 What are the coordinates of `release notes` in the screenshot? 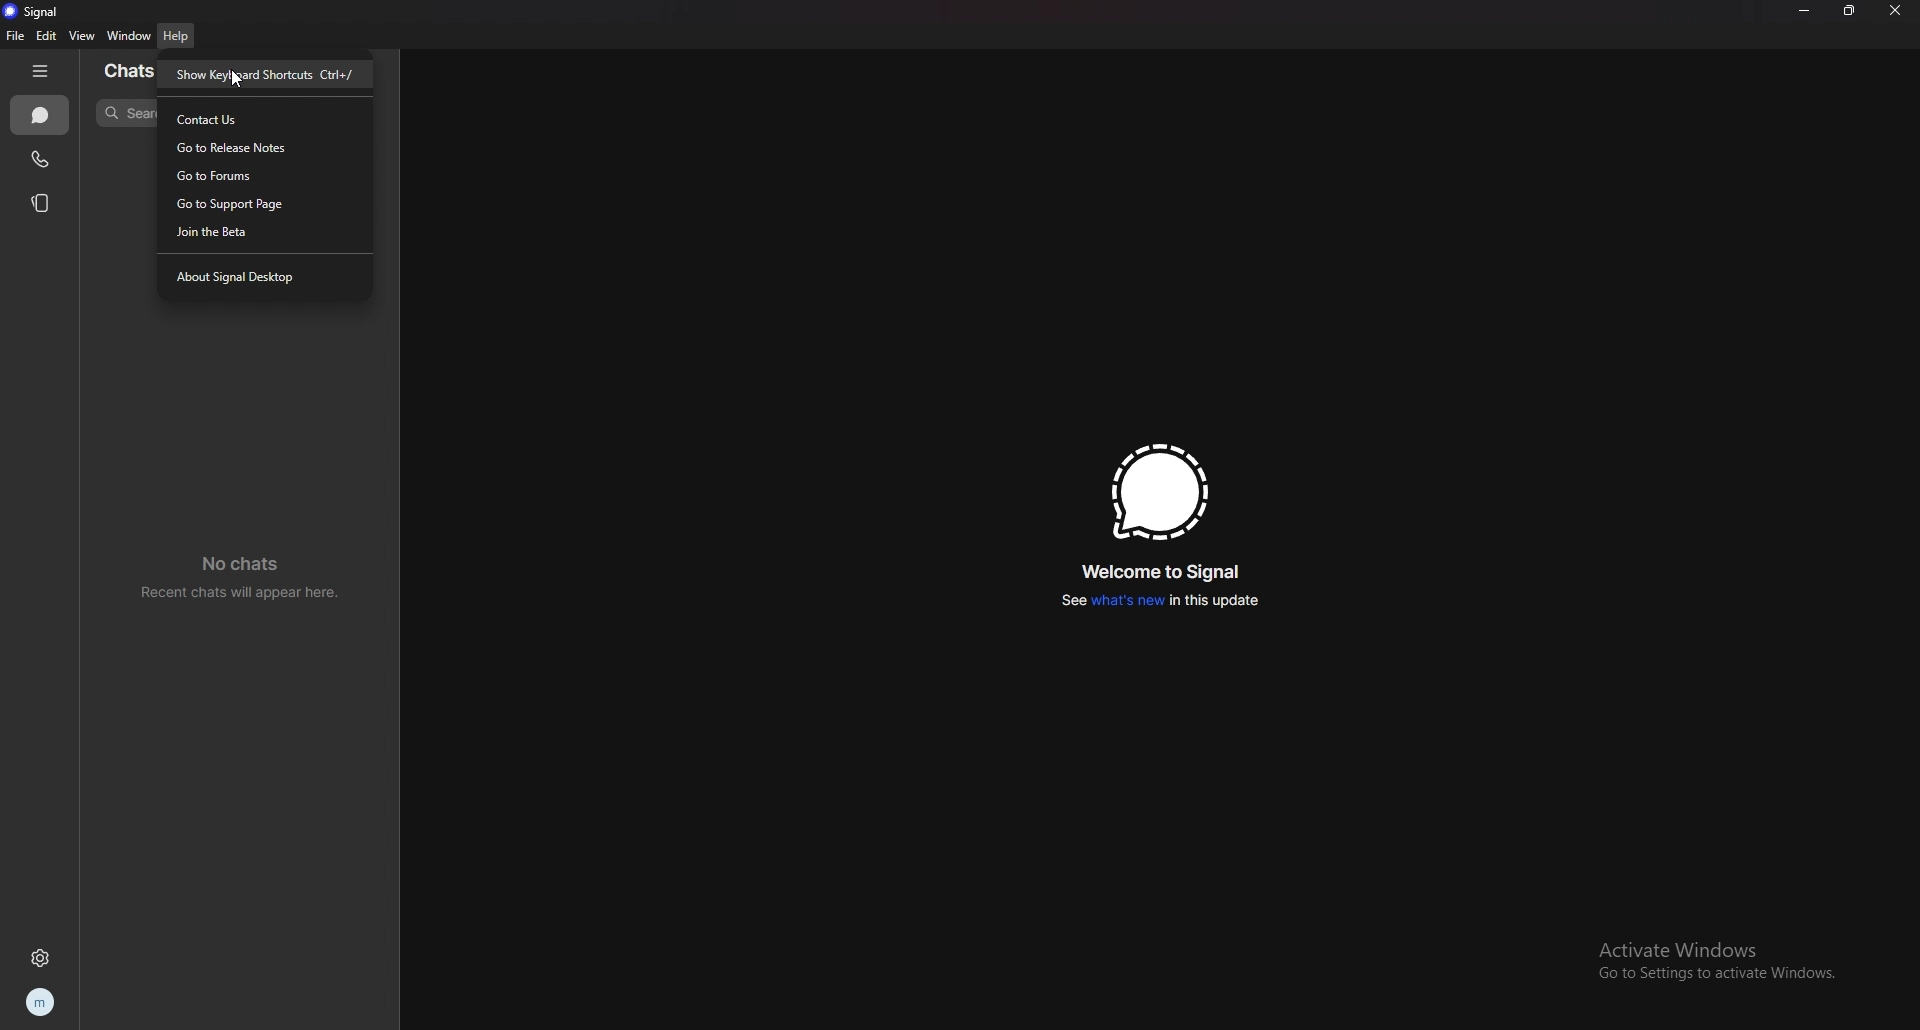 It's located at (260, 147).